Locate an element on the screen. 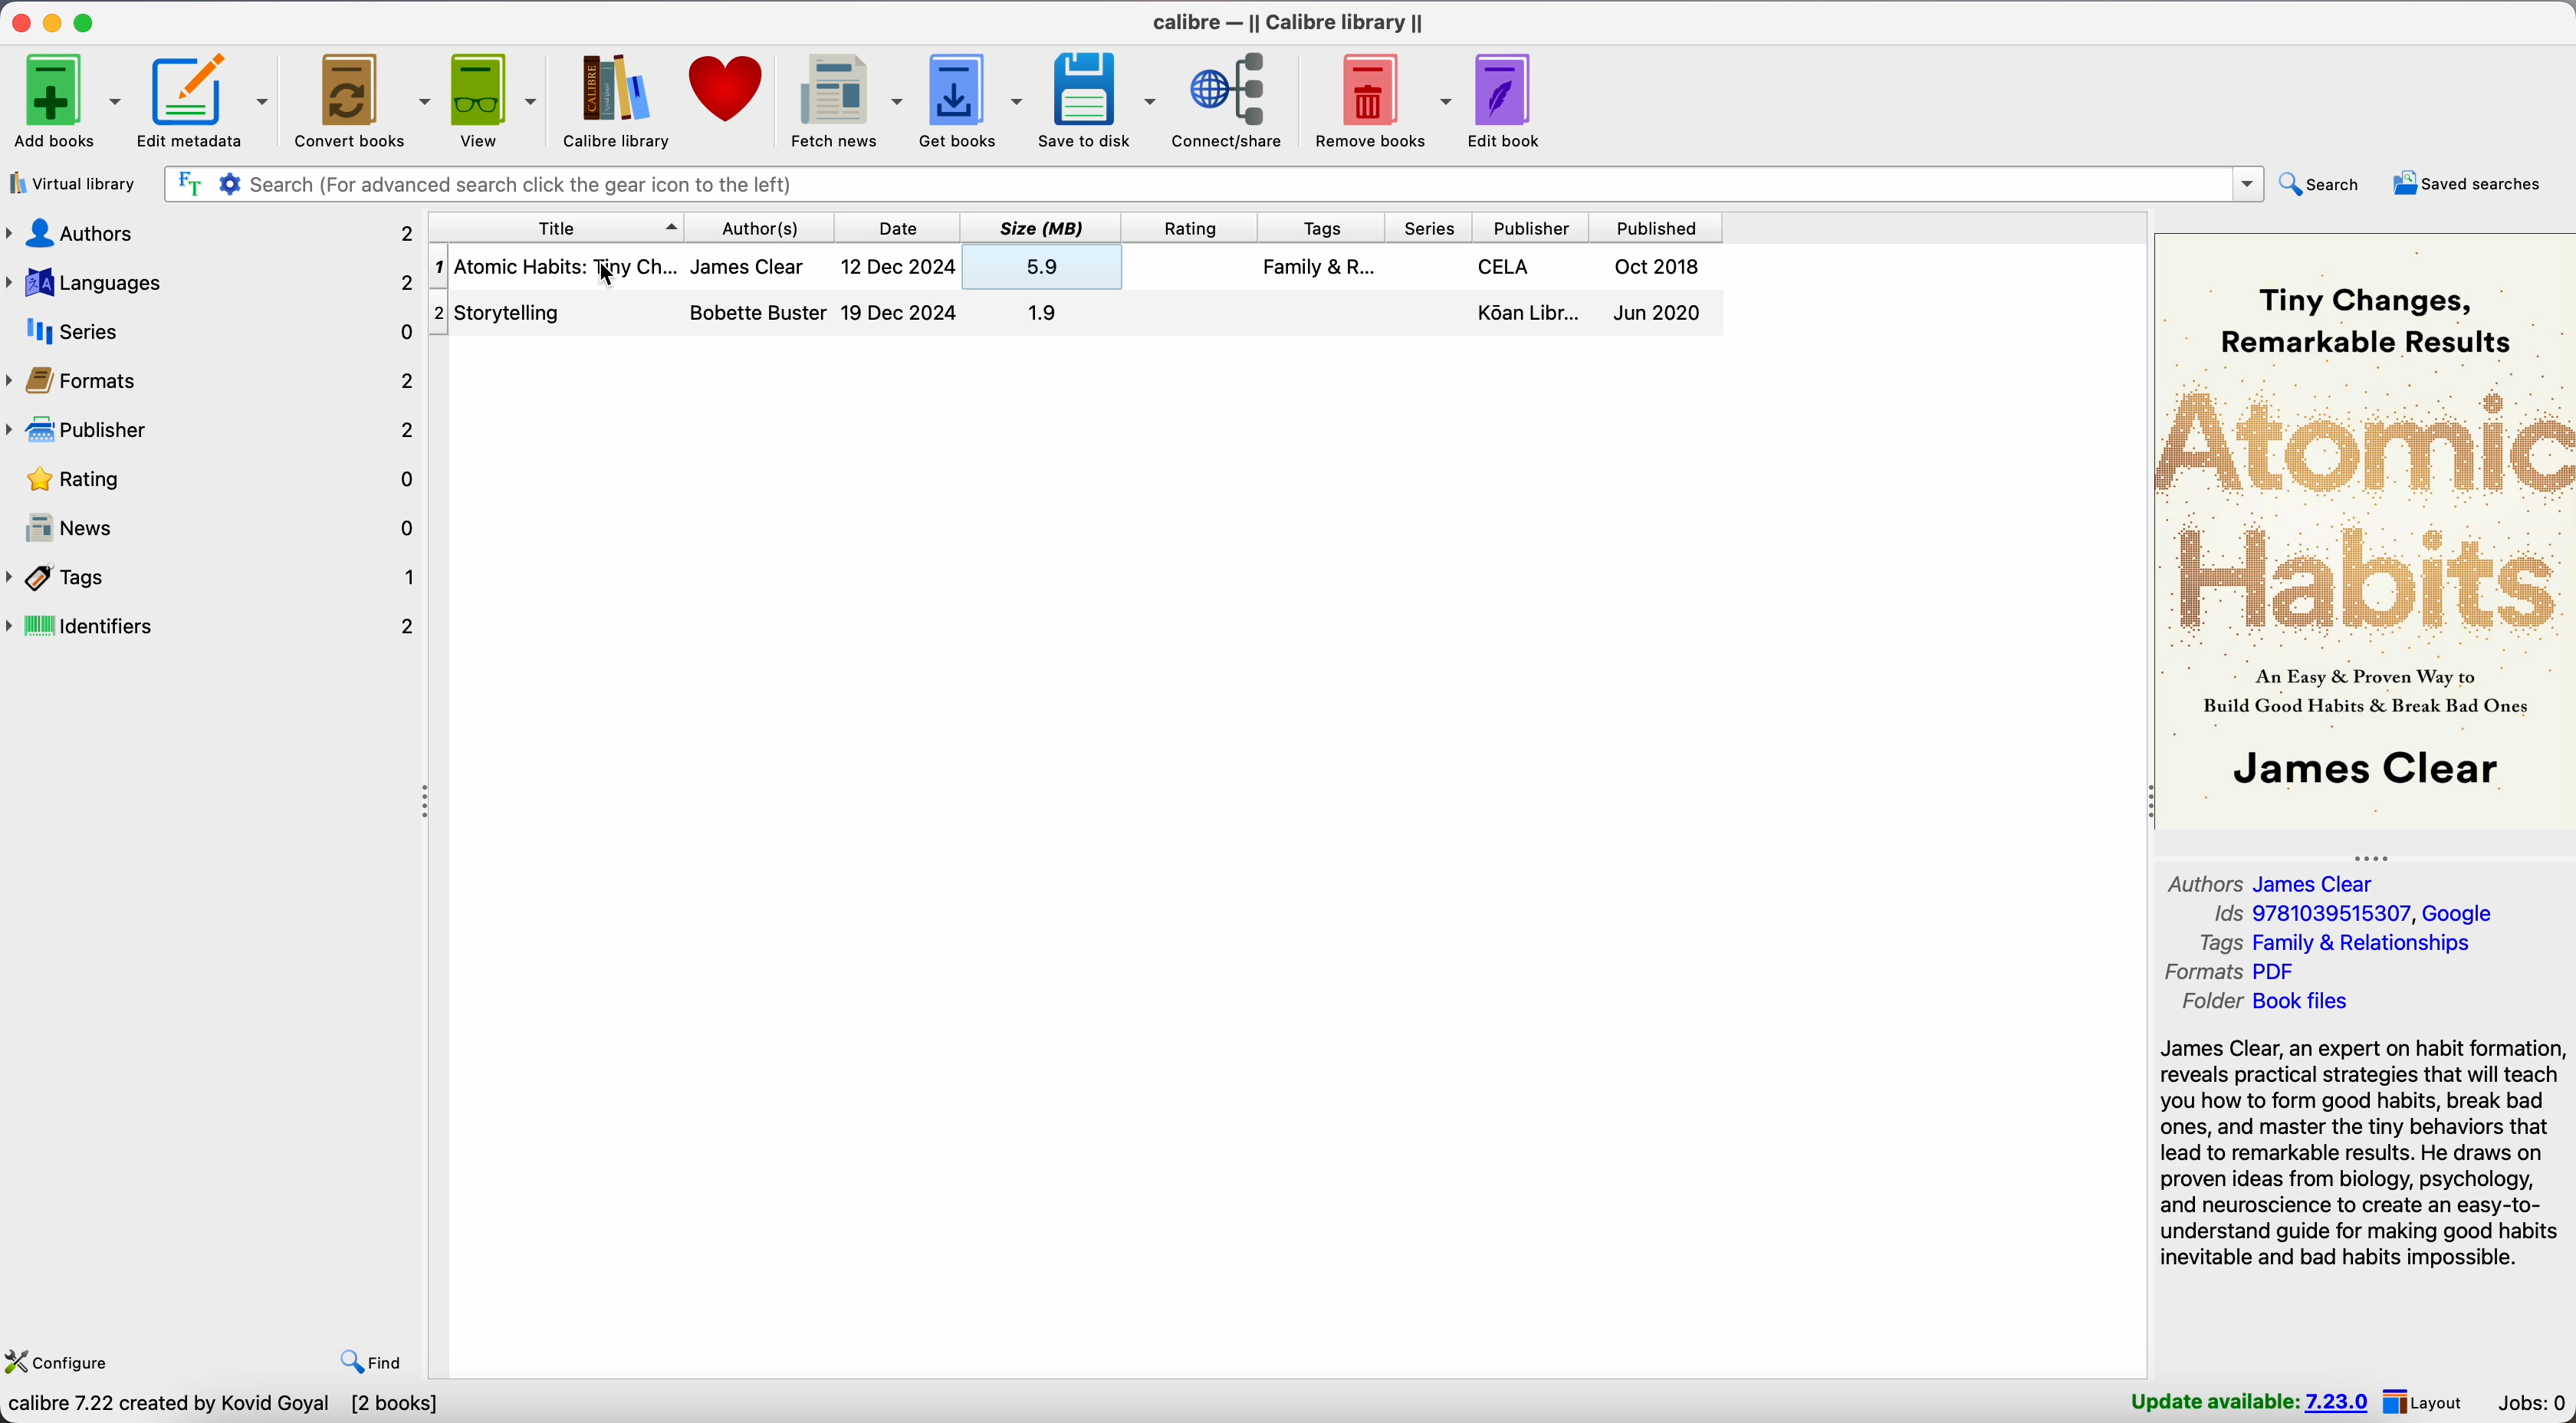 The image size is (2576, 1423). rating is located at coordinates (220, 481).